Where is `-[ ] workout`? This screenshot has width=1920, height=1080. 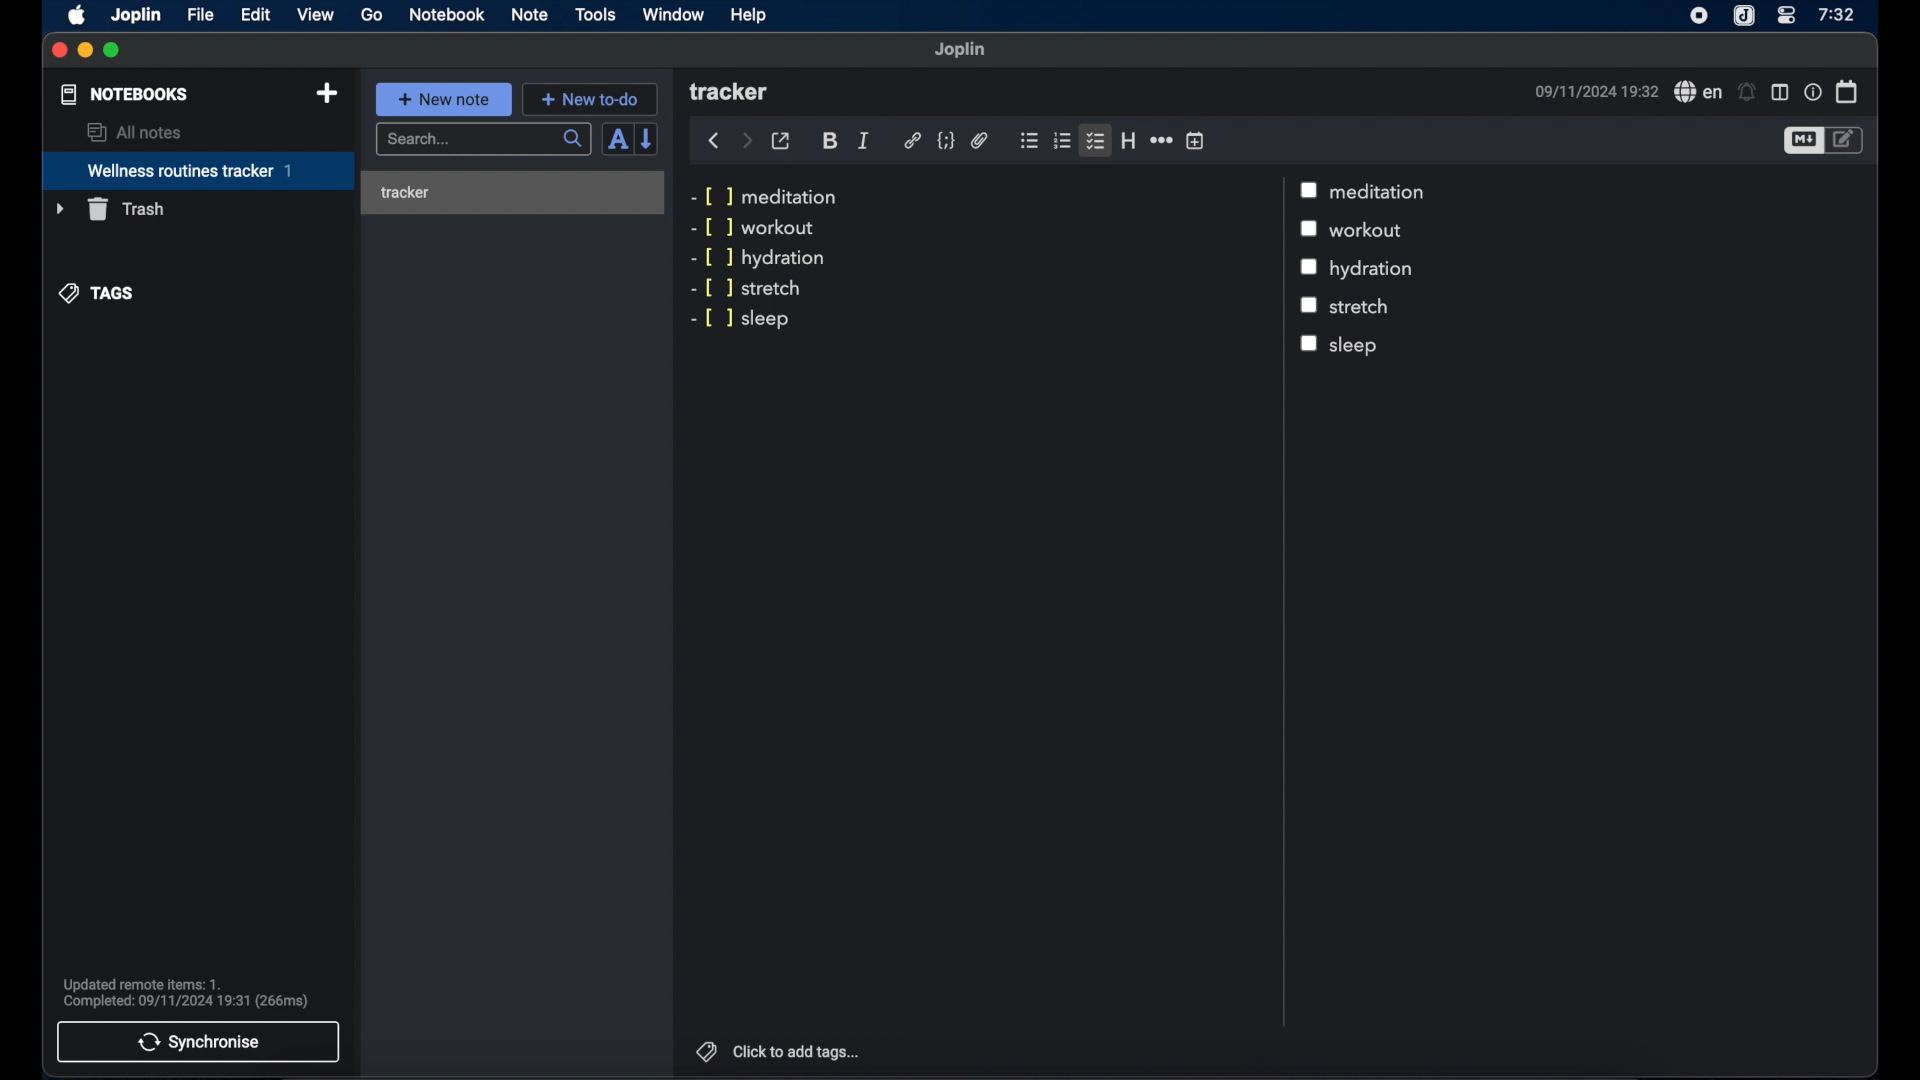
-[ ] workout is located at coordinates (753, 228).